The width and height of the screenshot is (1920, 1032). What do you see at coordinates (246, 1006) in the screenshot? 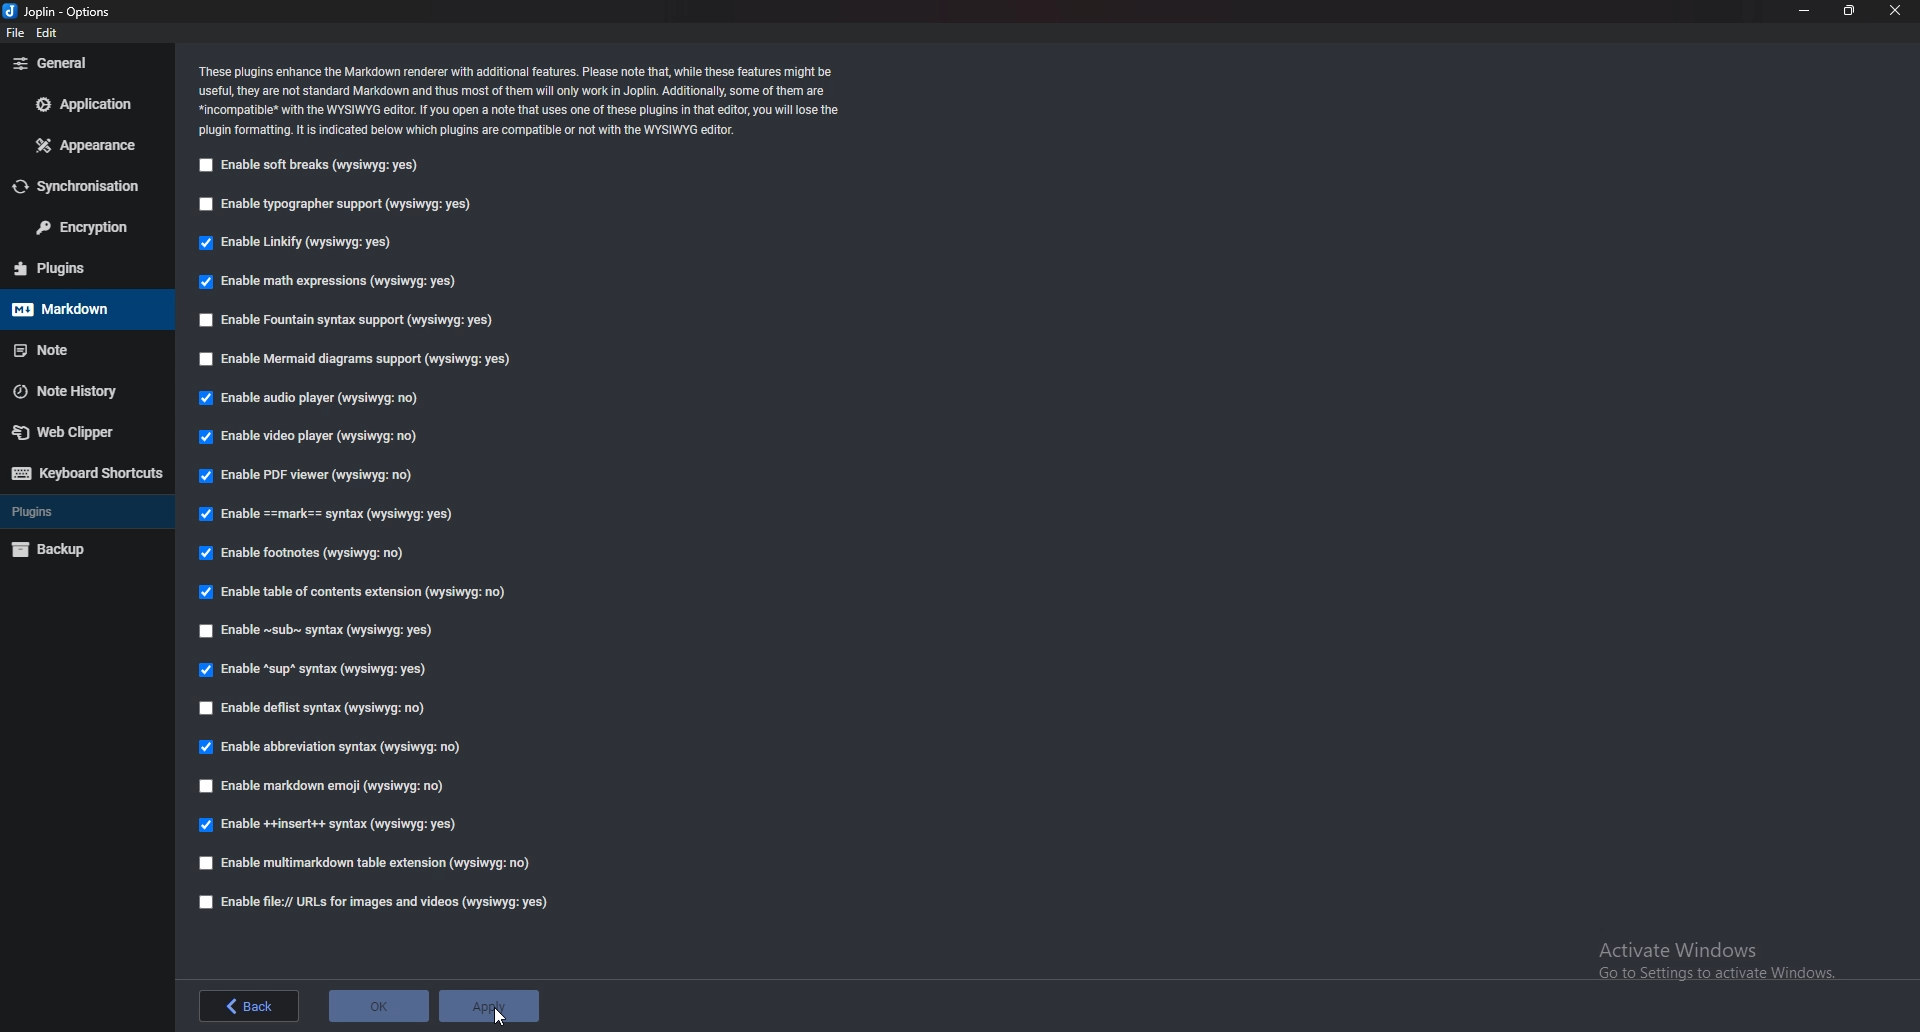
I see `back` at bounding box center [246, 1006].